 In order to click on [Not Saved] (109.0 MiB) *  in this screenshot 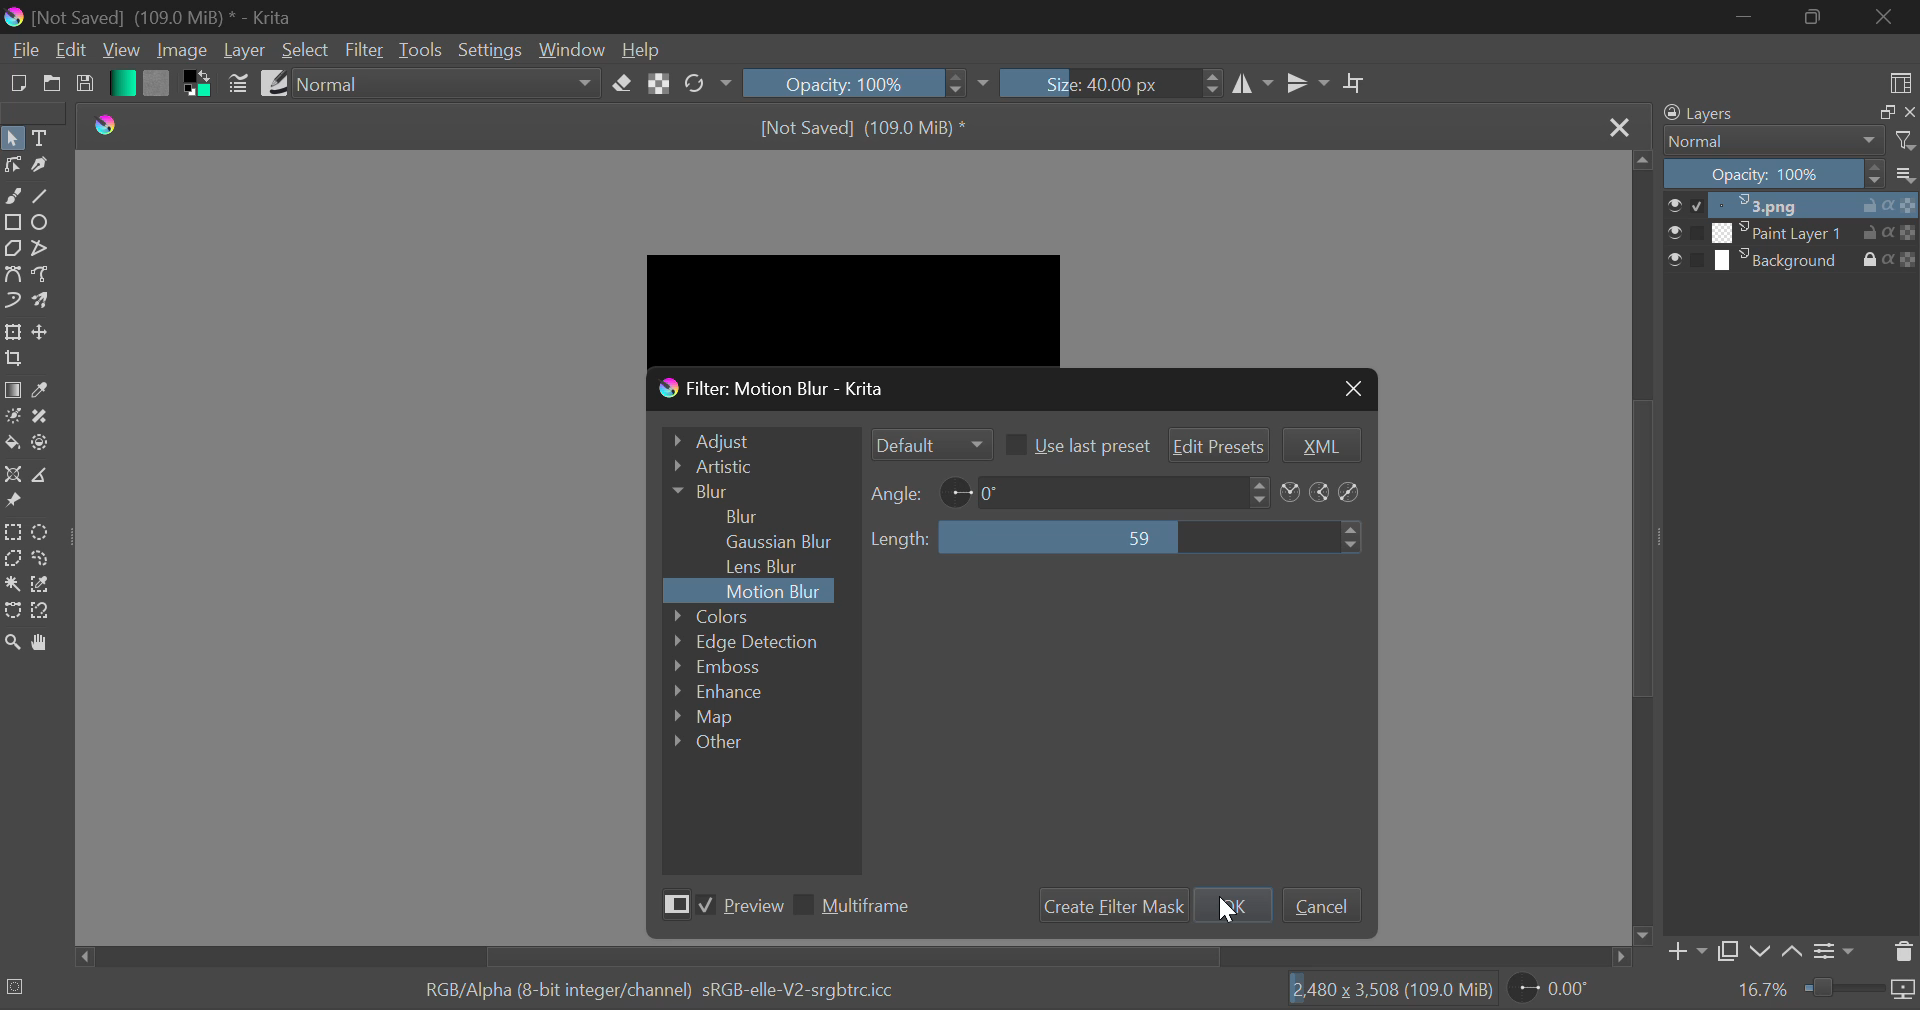, I will do `click(869, 125)`.